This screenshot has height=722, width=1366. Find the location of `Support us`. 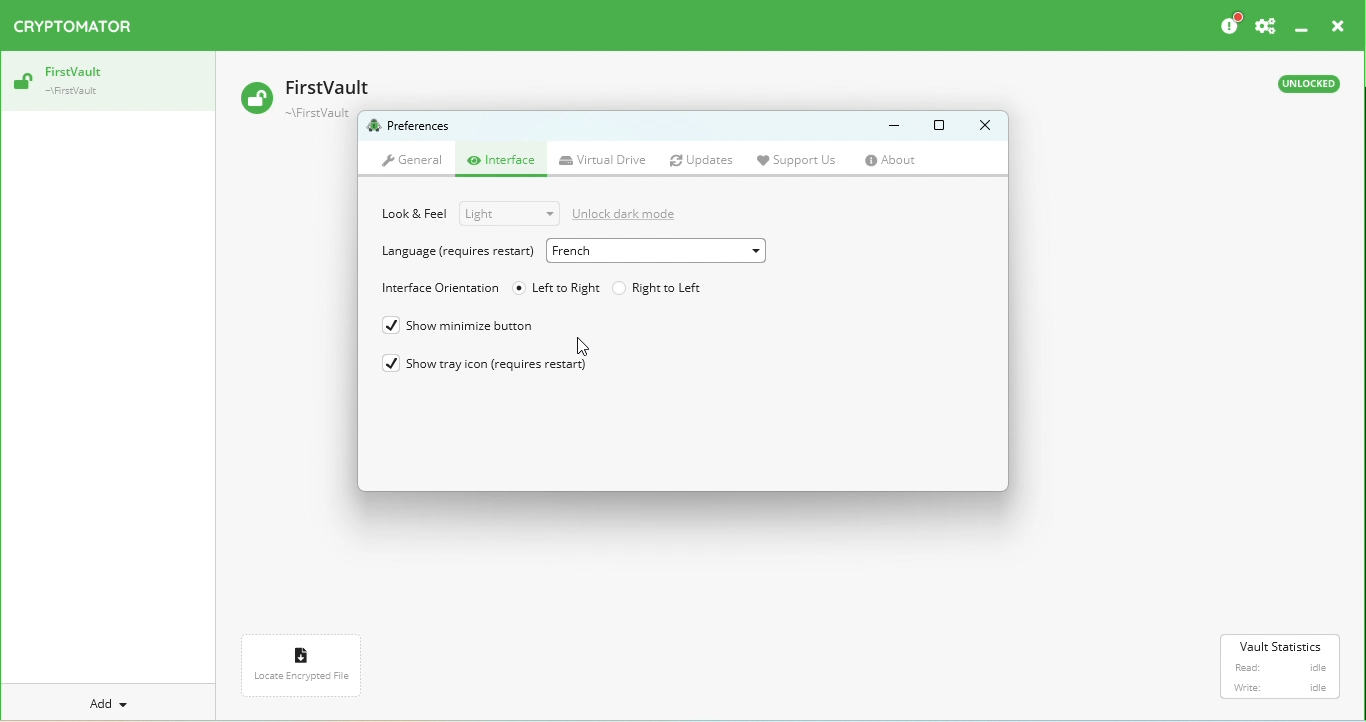

Support us is located at coordinates (804, 160).